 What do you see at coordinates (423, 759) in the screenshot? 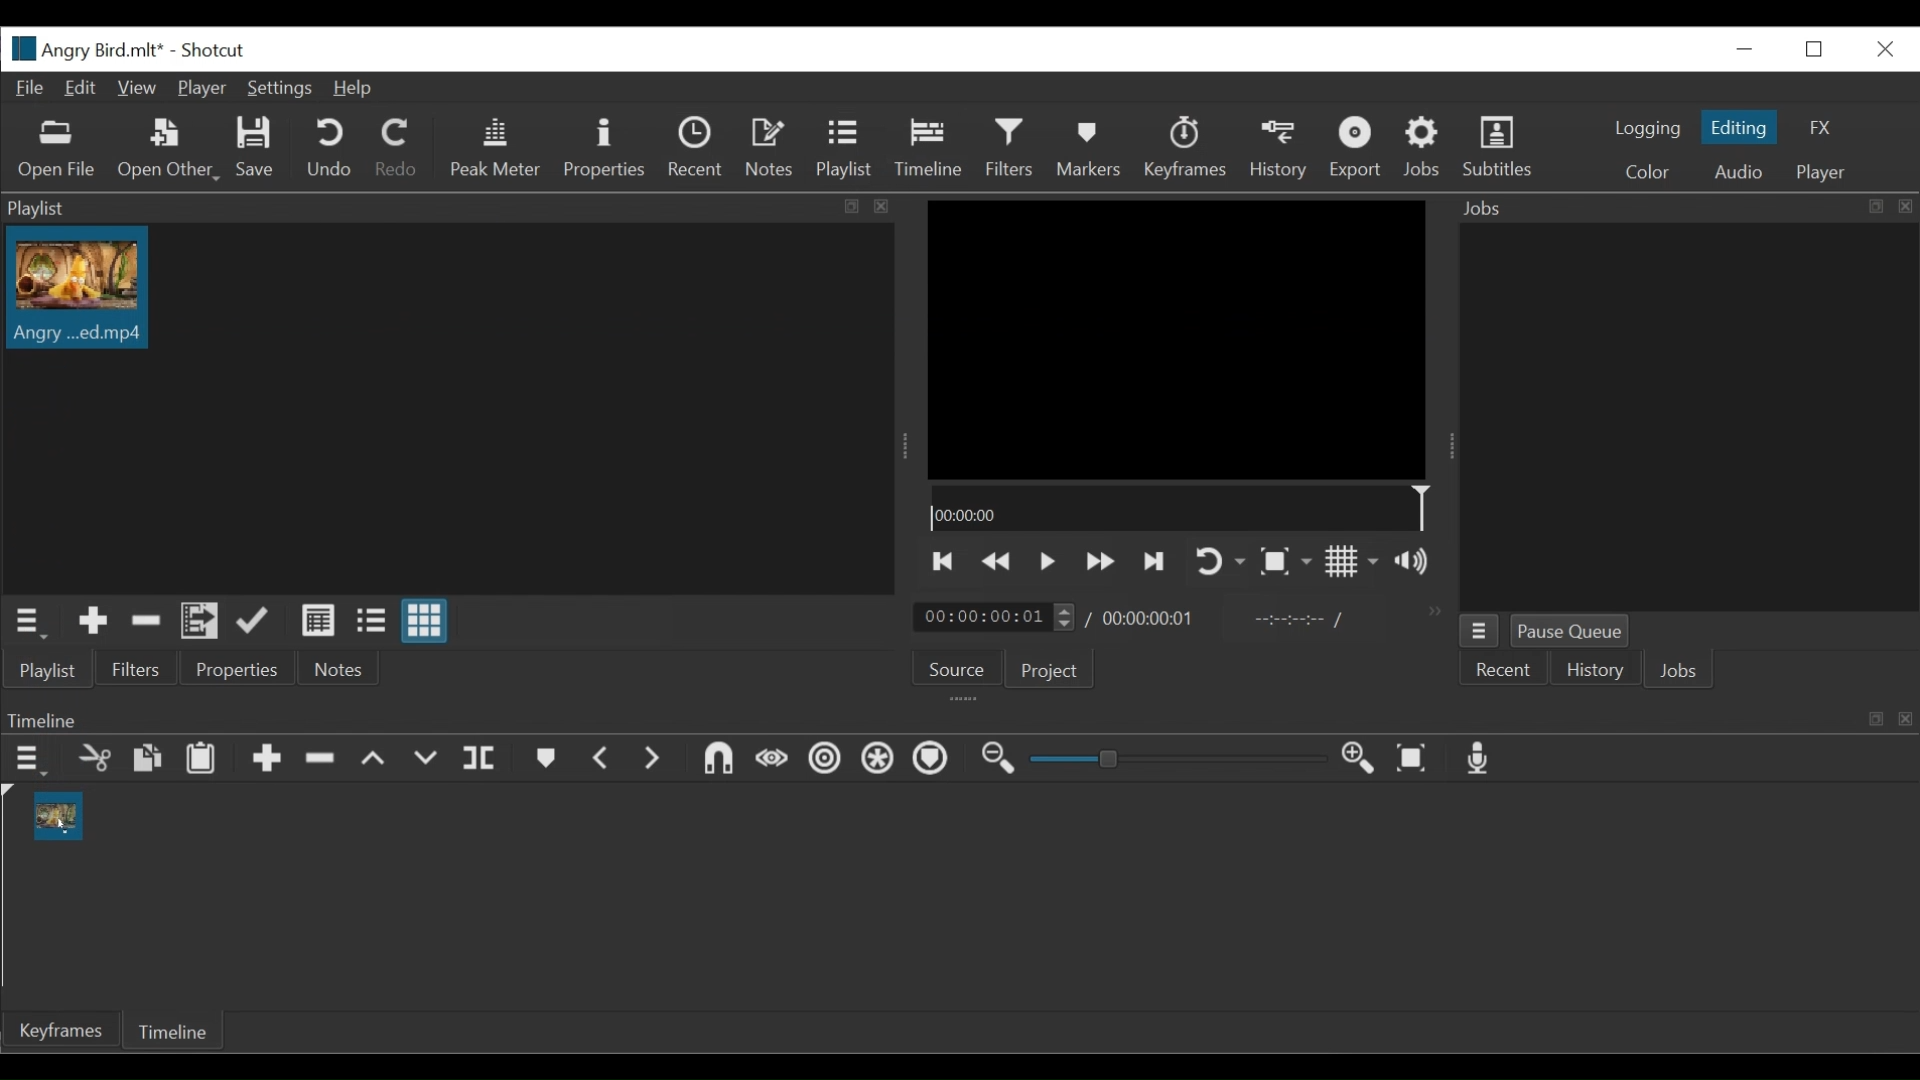
I see `Overwrite` at bounding box center [423, 759].